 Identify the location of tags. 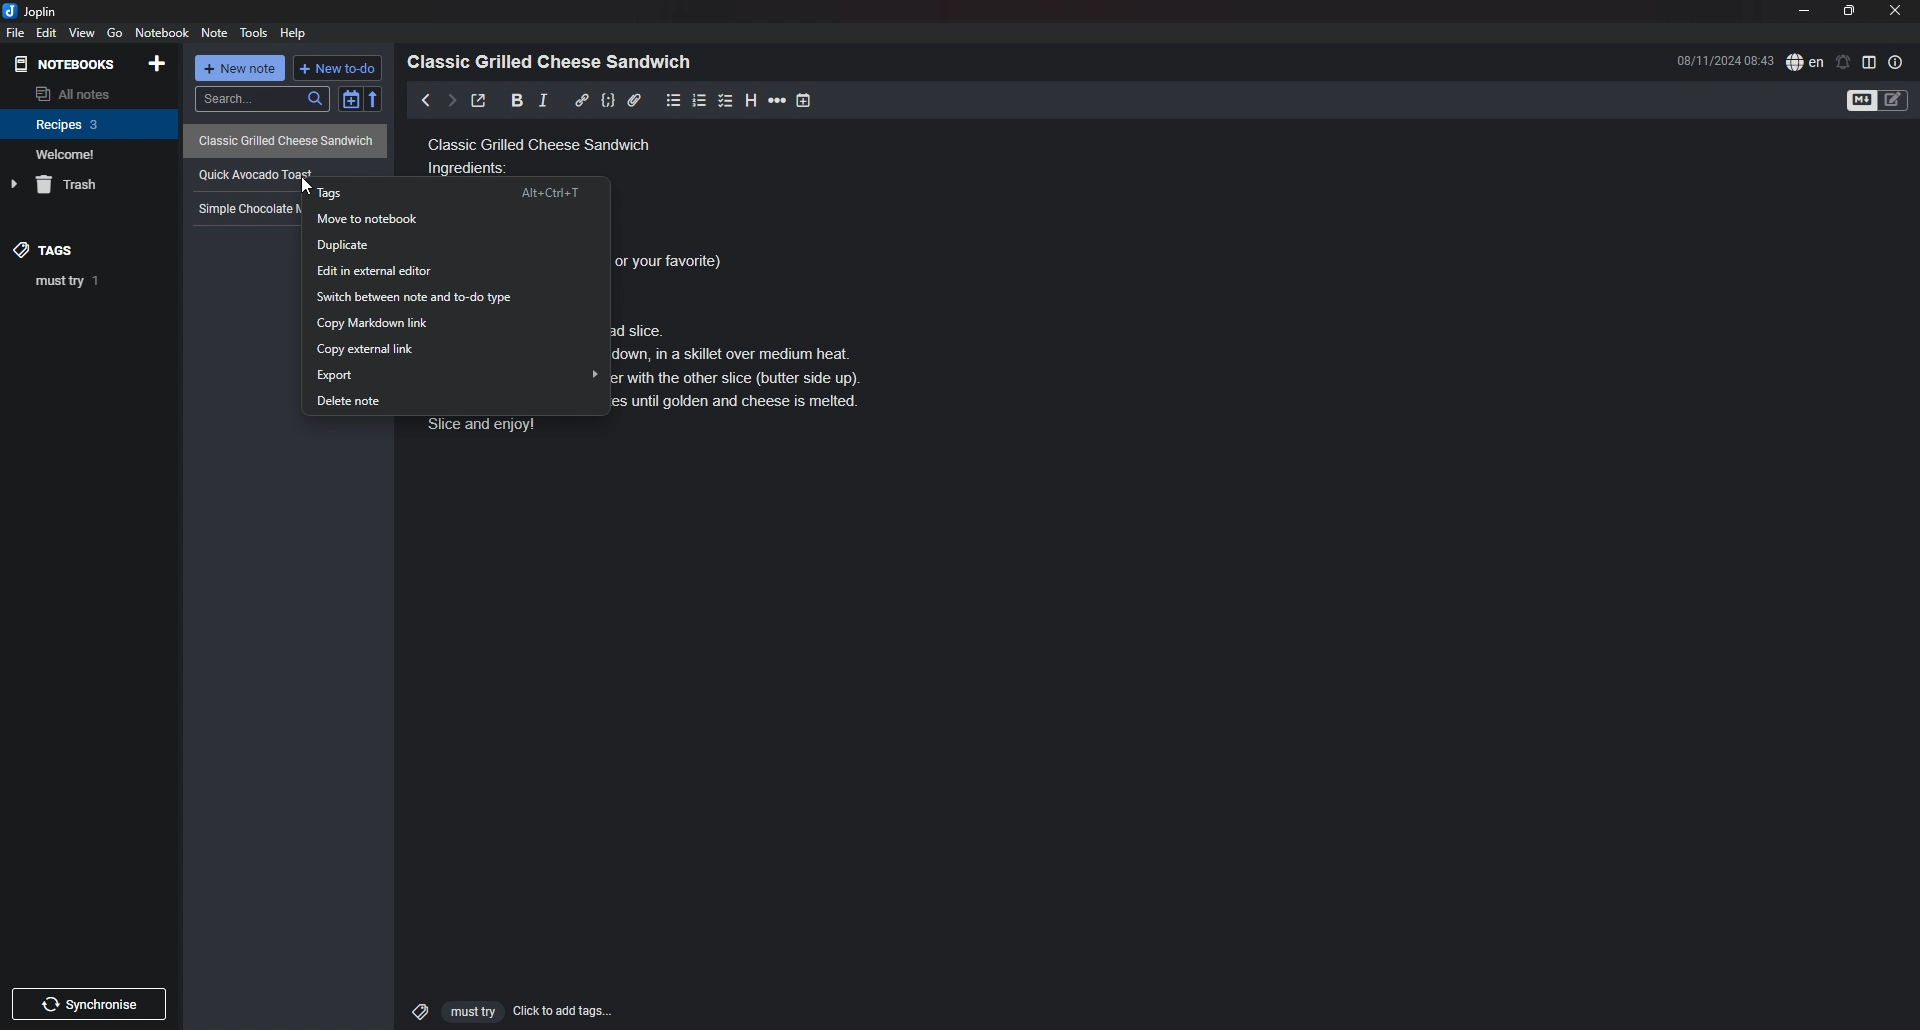
(61, 249).